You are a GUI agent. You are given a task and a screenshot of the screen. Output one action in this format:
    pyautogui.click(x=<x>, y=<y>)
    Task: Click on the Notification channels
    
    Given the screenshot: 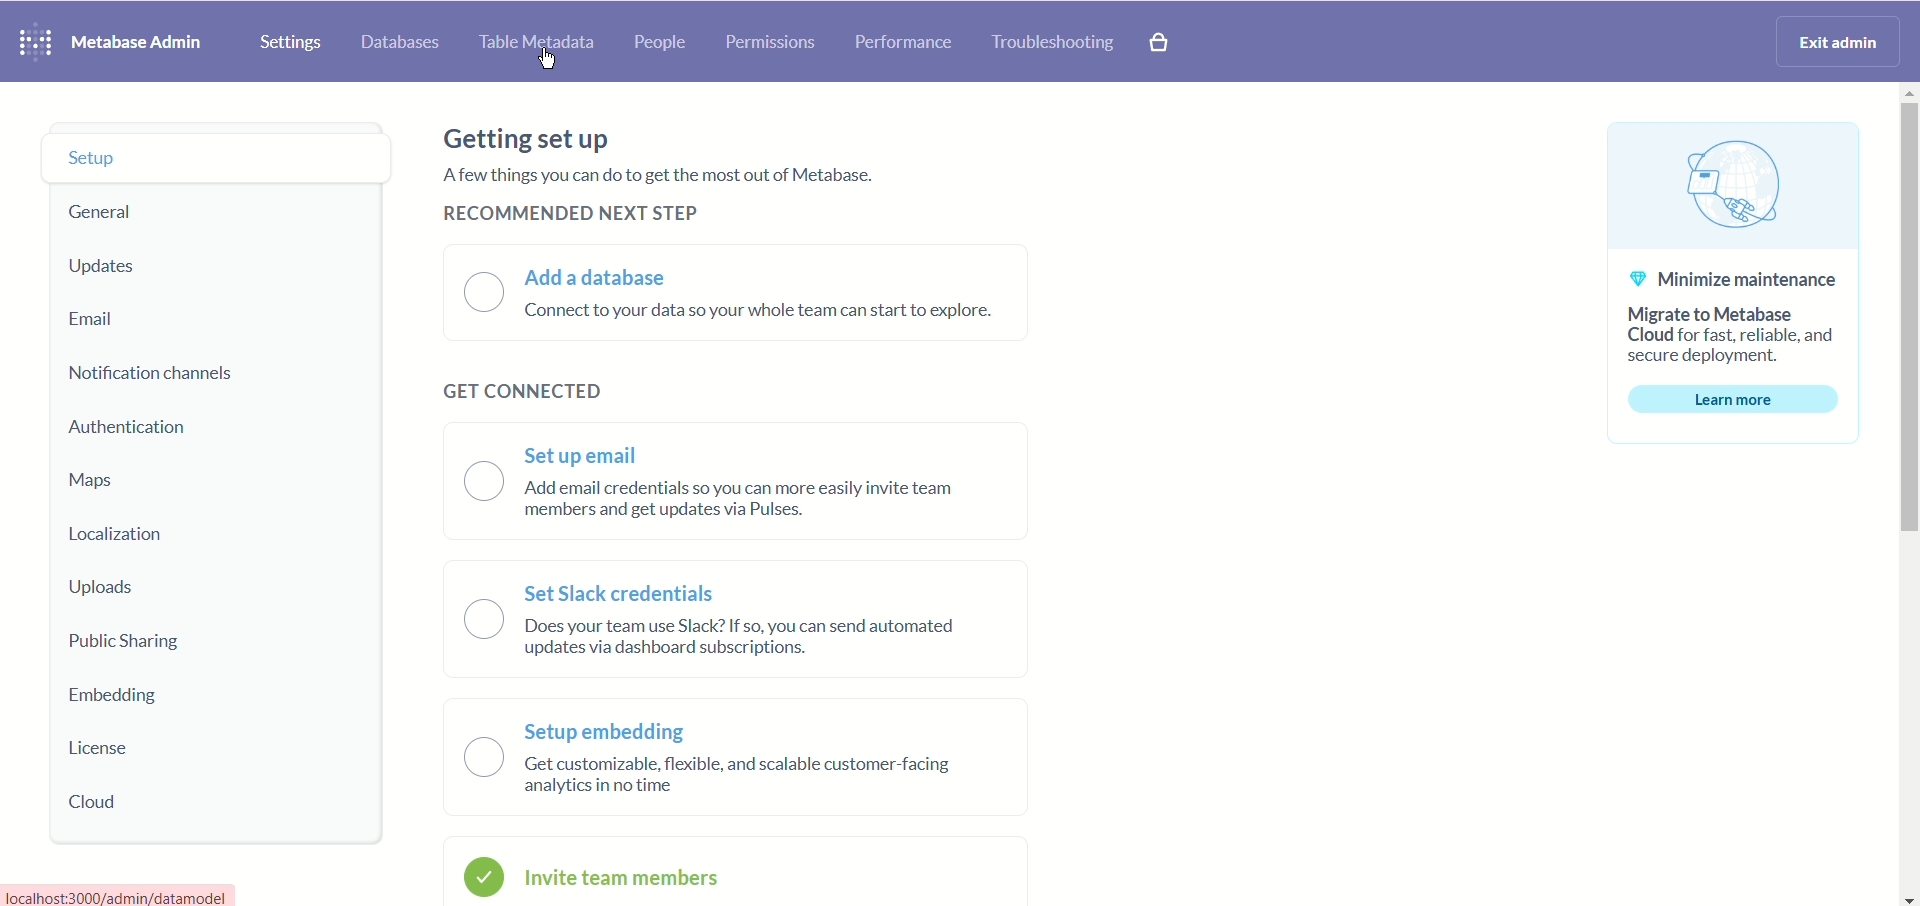 What is the action you would take?
    pyautogui.click(x=161, y=375)
    